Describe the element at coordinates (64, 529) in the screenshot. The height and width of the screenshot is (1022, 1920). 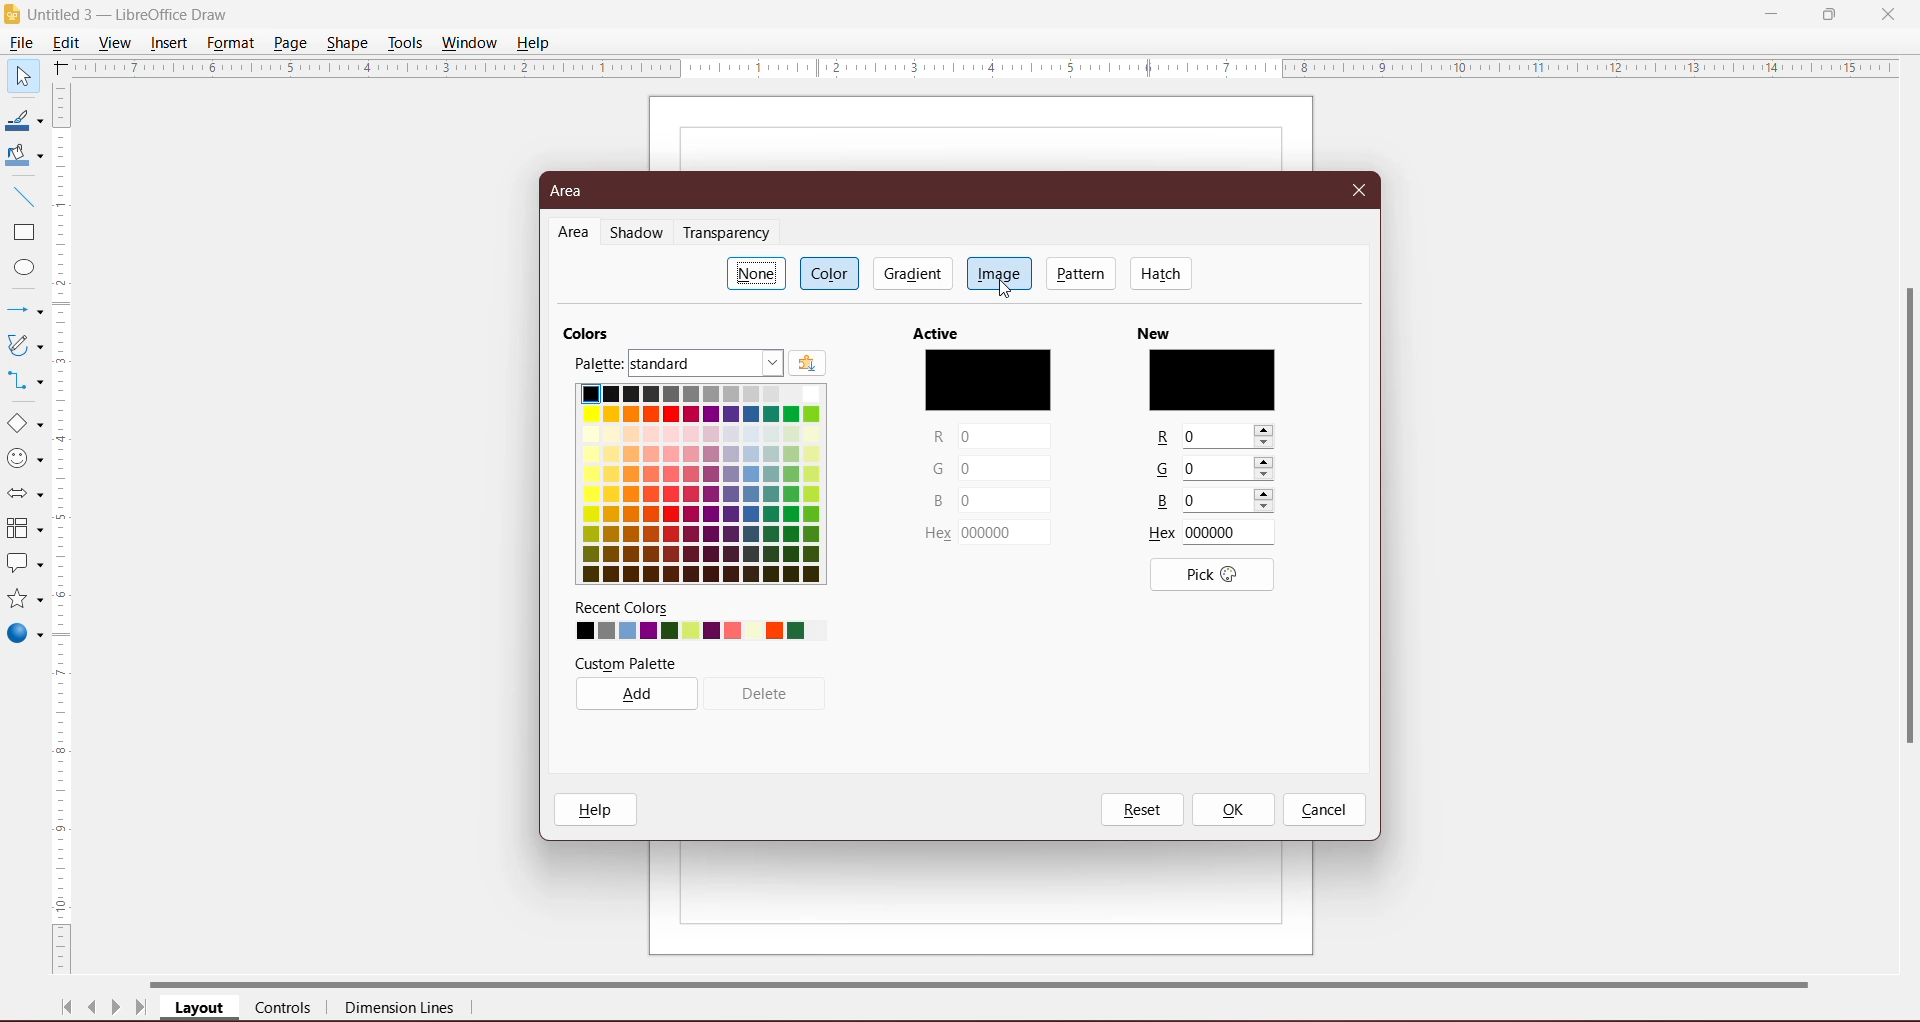
I see `Vertical Scroll Bar` at that location.